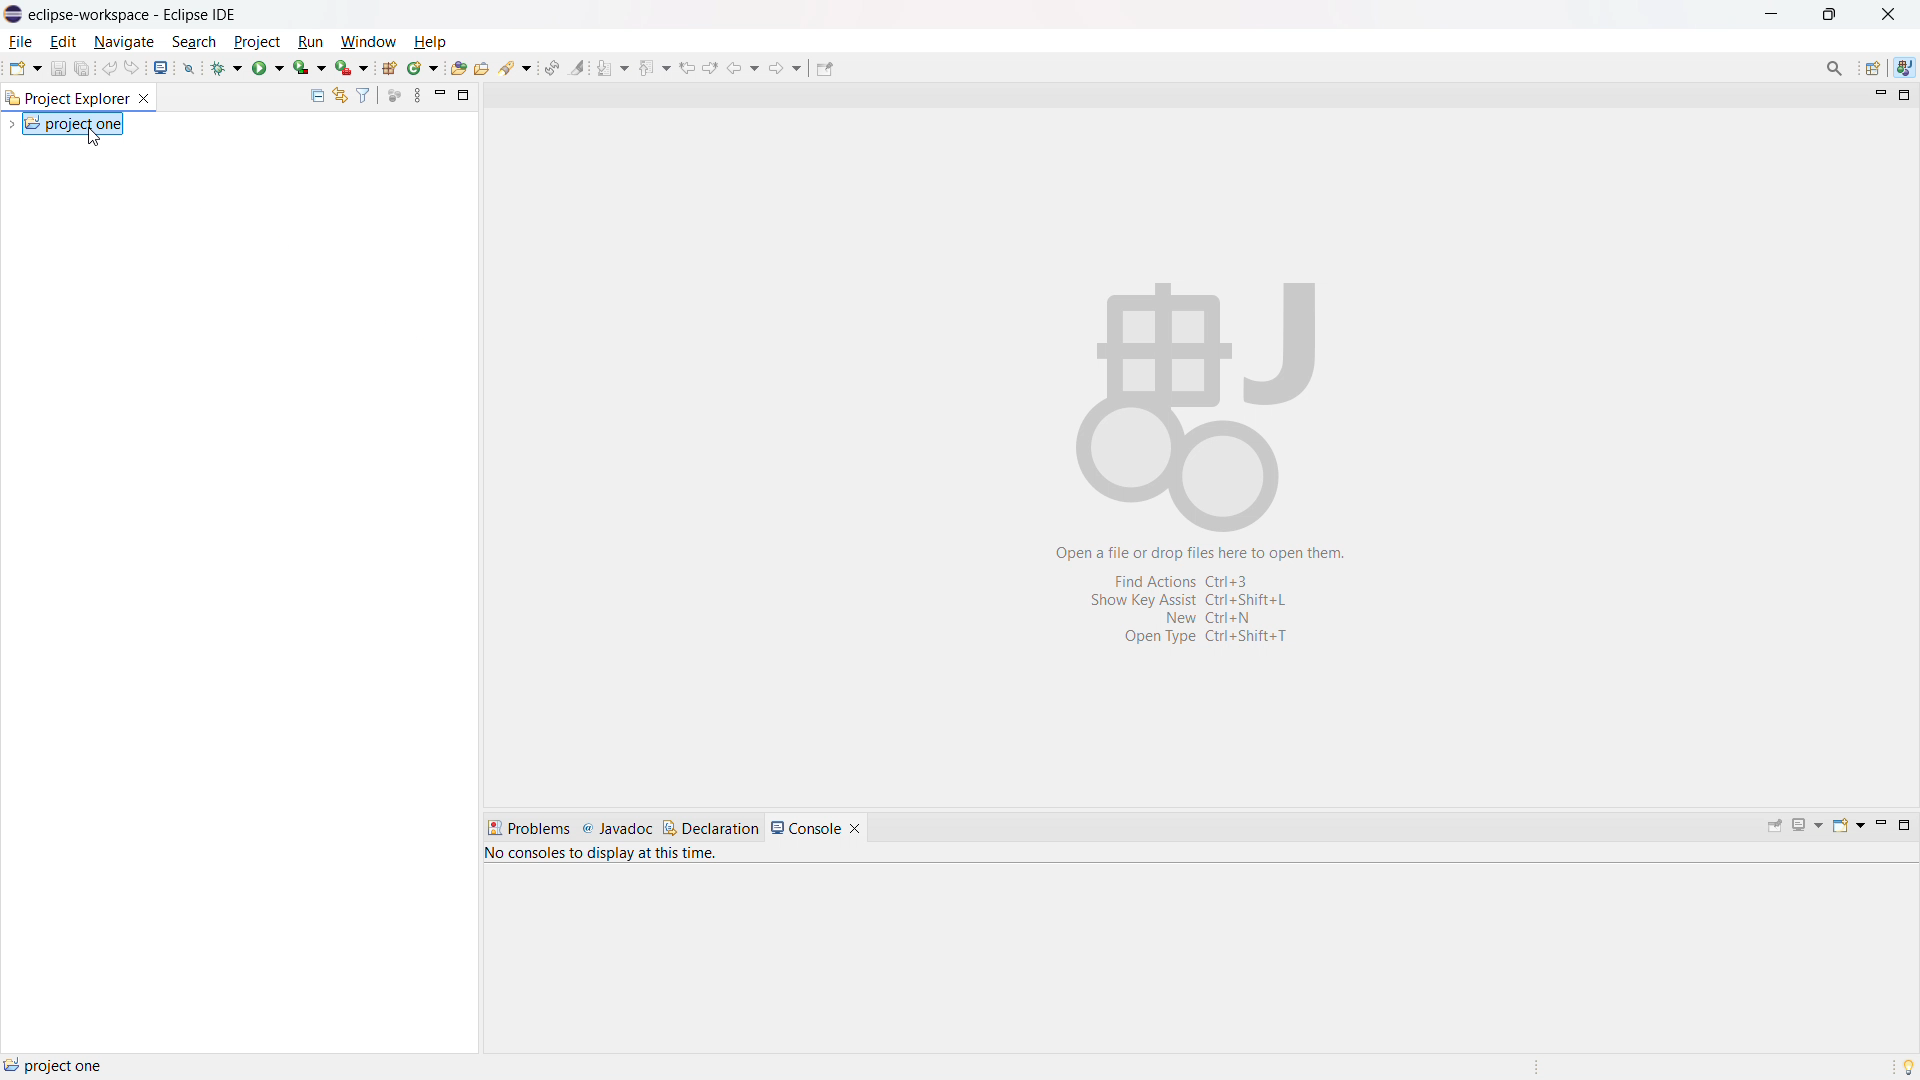  What do you see at coordinates (63, 43) in the screenshot?
I see `edit` at bounding box center [63, 43].